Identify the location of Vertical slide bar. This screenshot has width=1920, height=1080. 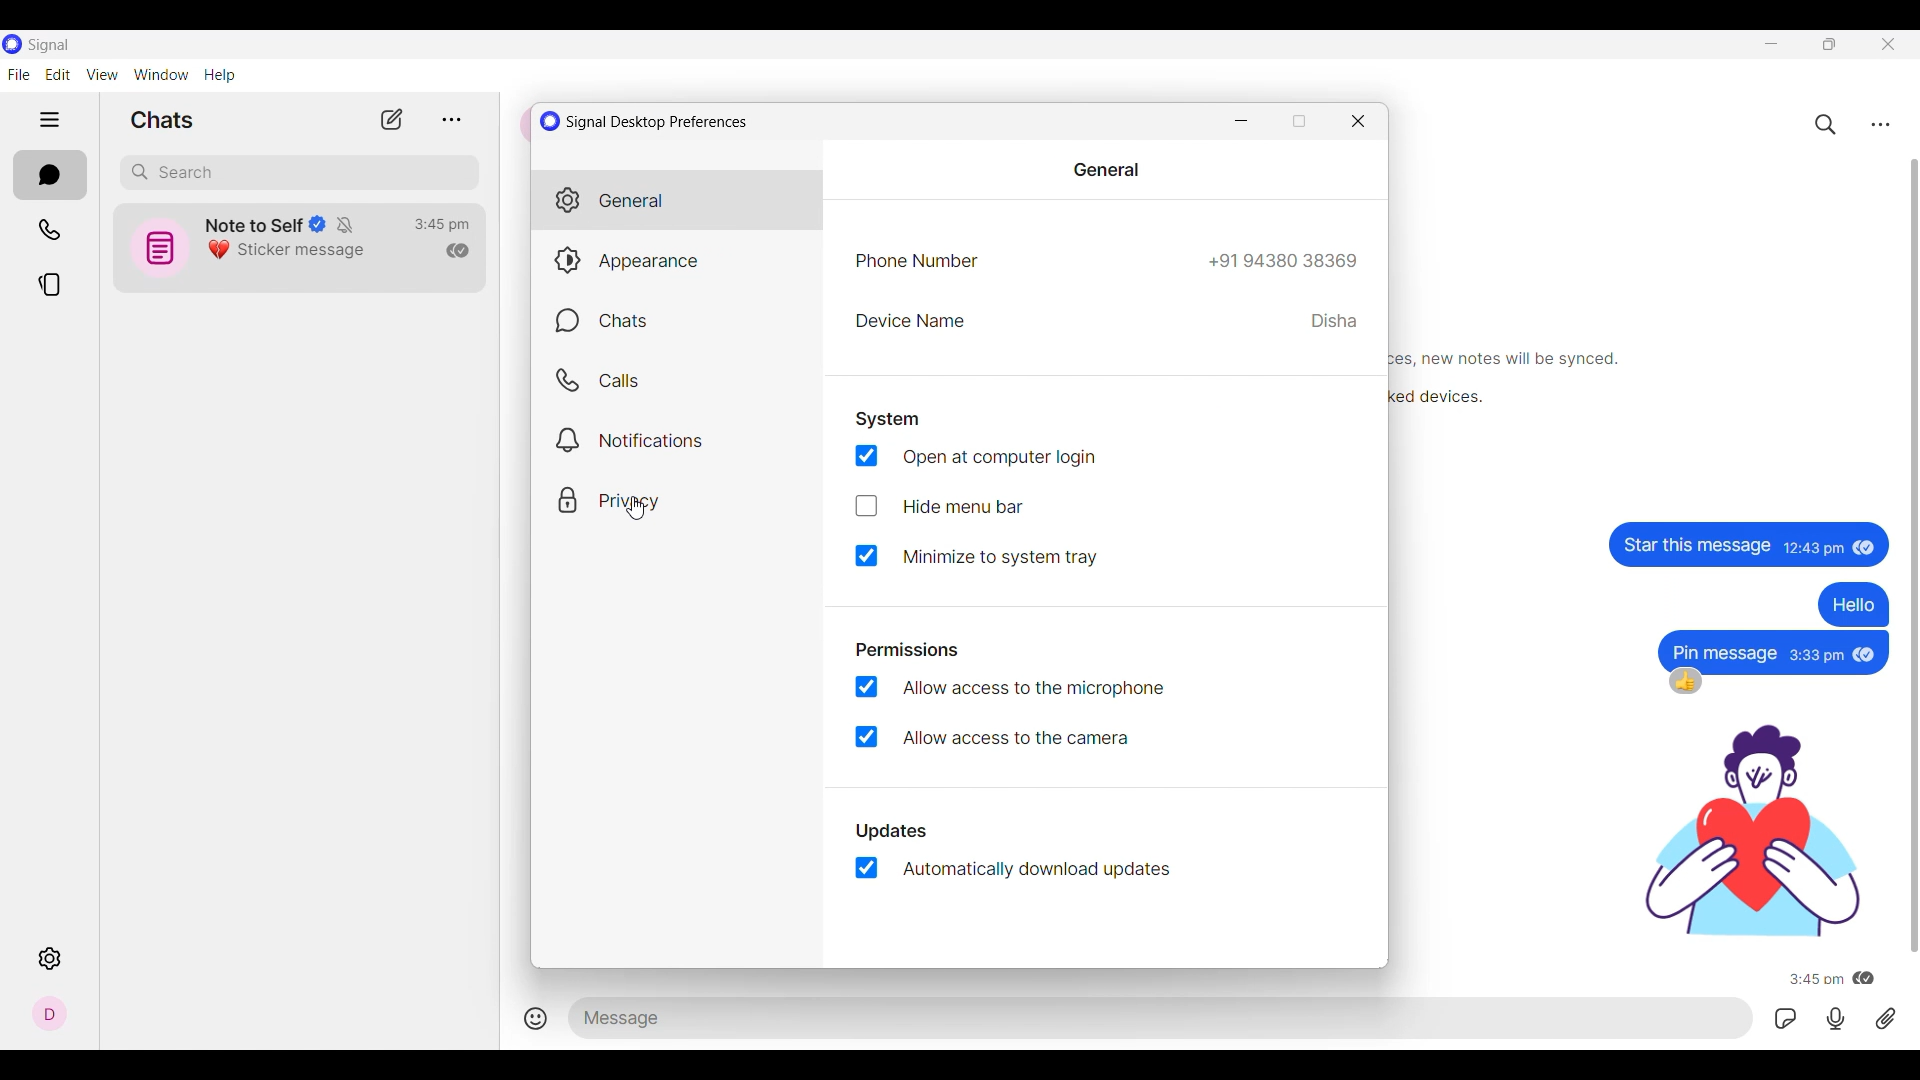
(1919, 554).